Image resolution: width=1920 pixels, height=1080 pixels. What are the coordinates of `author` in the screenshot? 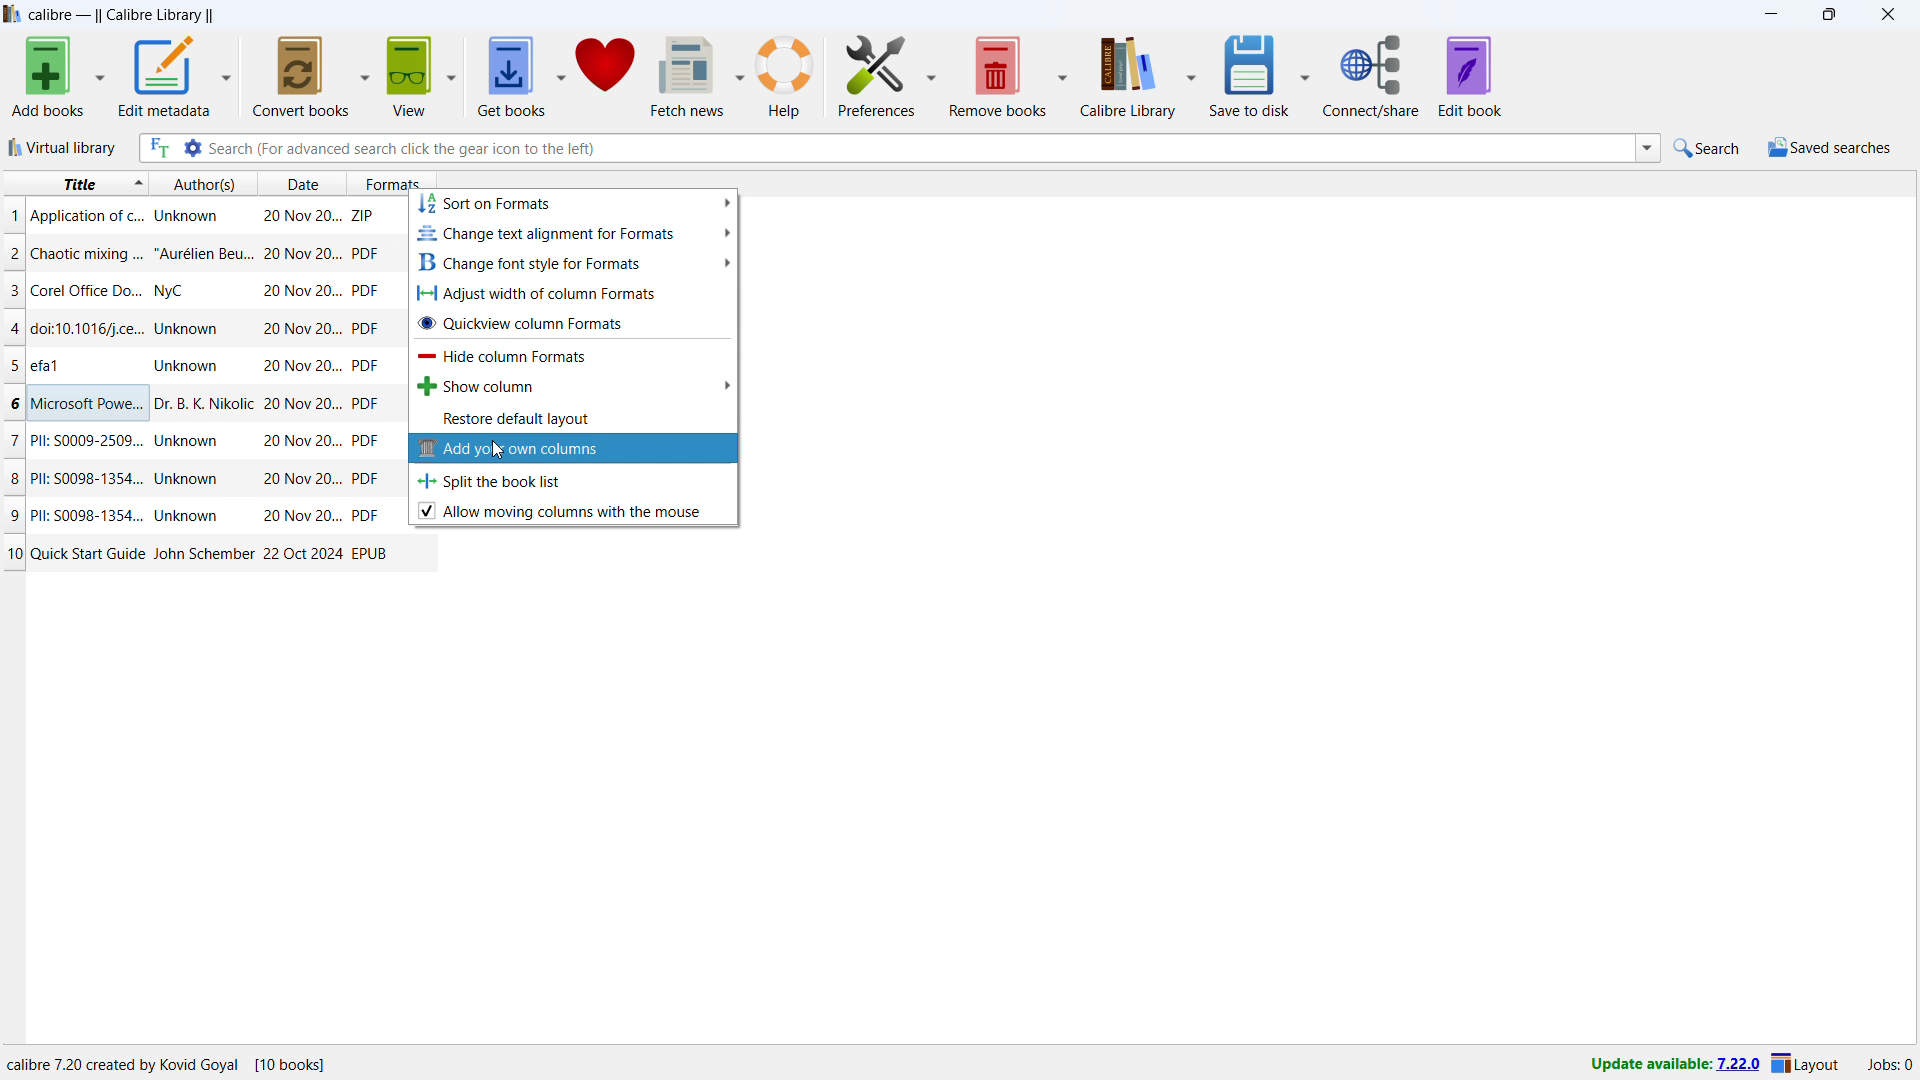 It's located at (189, 479).